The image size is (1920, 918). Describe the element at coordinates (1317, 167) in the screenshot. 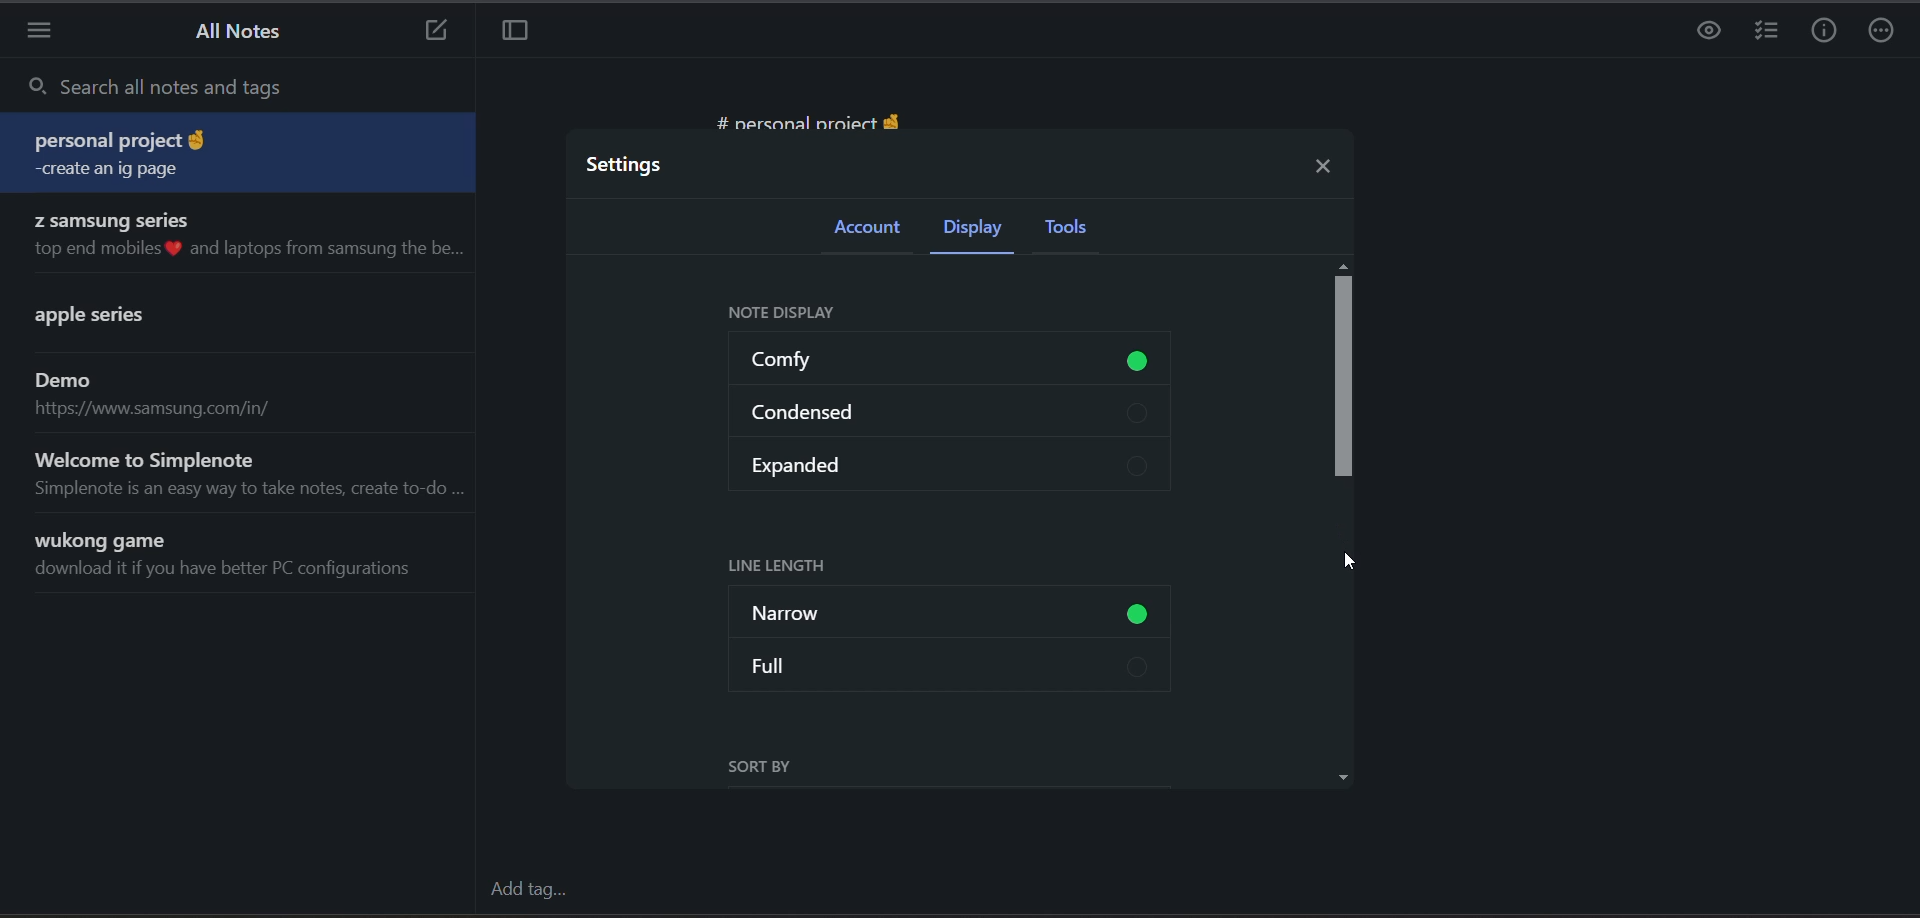

I see `close` at that location.